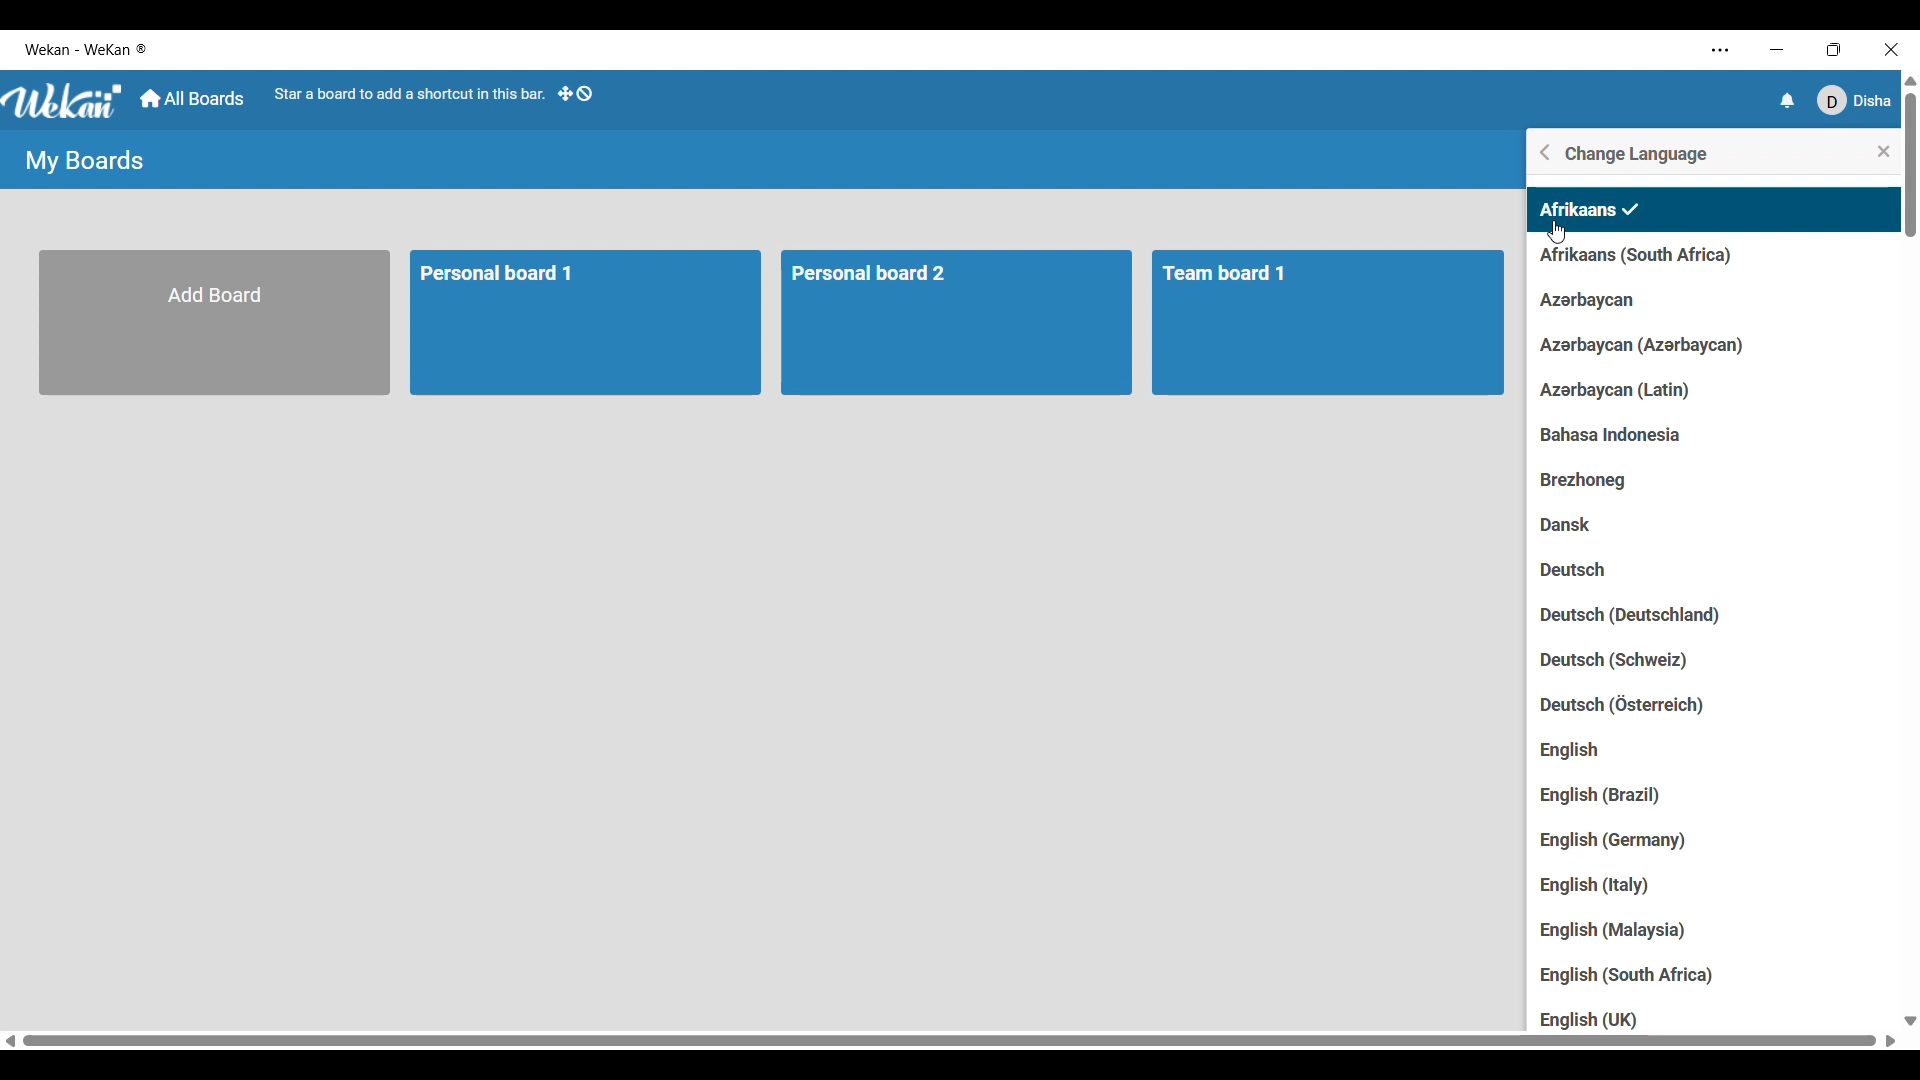 This screenshot has width=1920, height=1080. Describe the element at coordinates (1631, 209) in the screenshot. I see `Checkmark indicates language has been selected` at that location.